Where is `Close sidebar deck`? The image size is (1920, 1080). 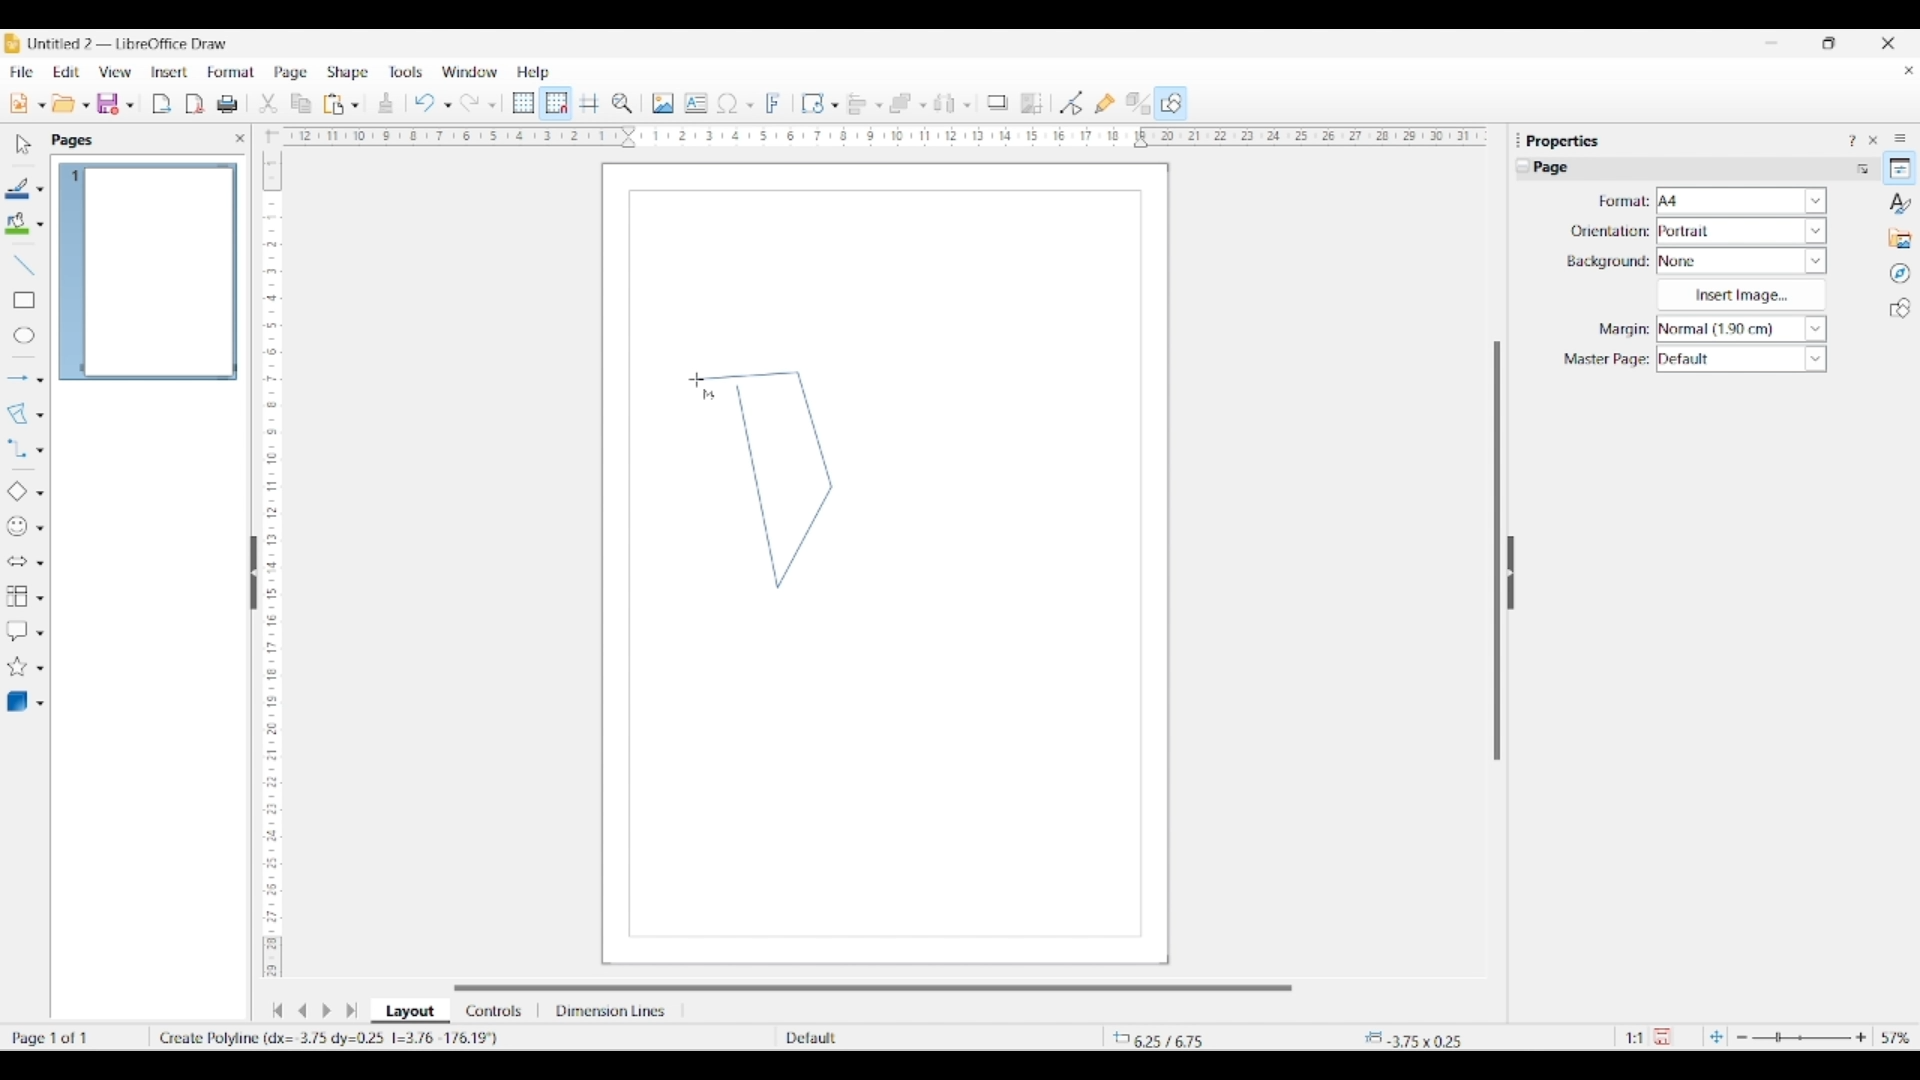
Close sidebar deck is located at coordinates (1873, 140).